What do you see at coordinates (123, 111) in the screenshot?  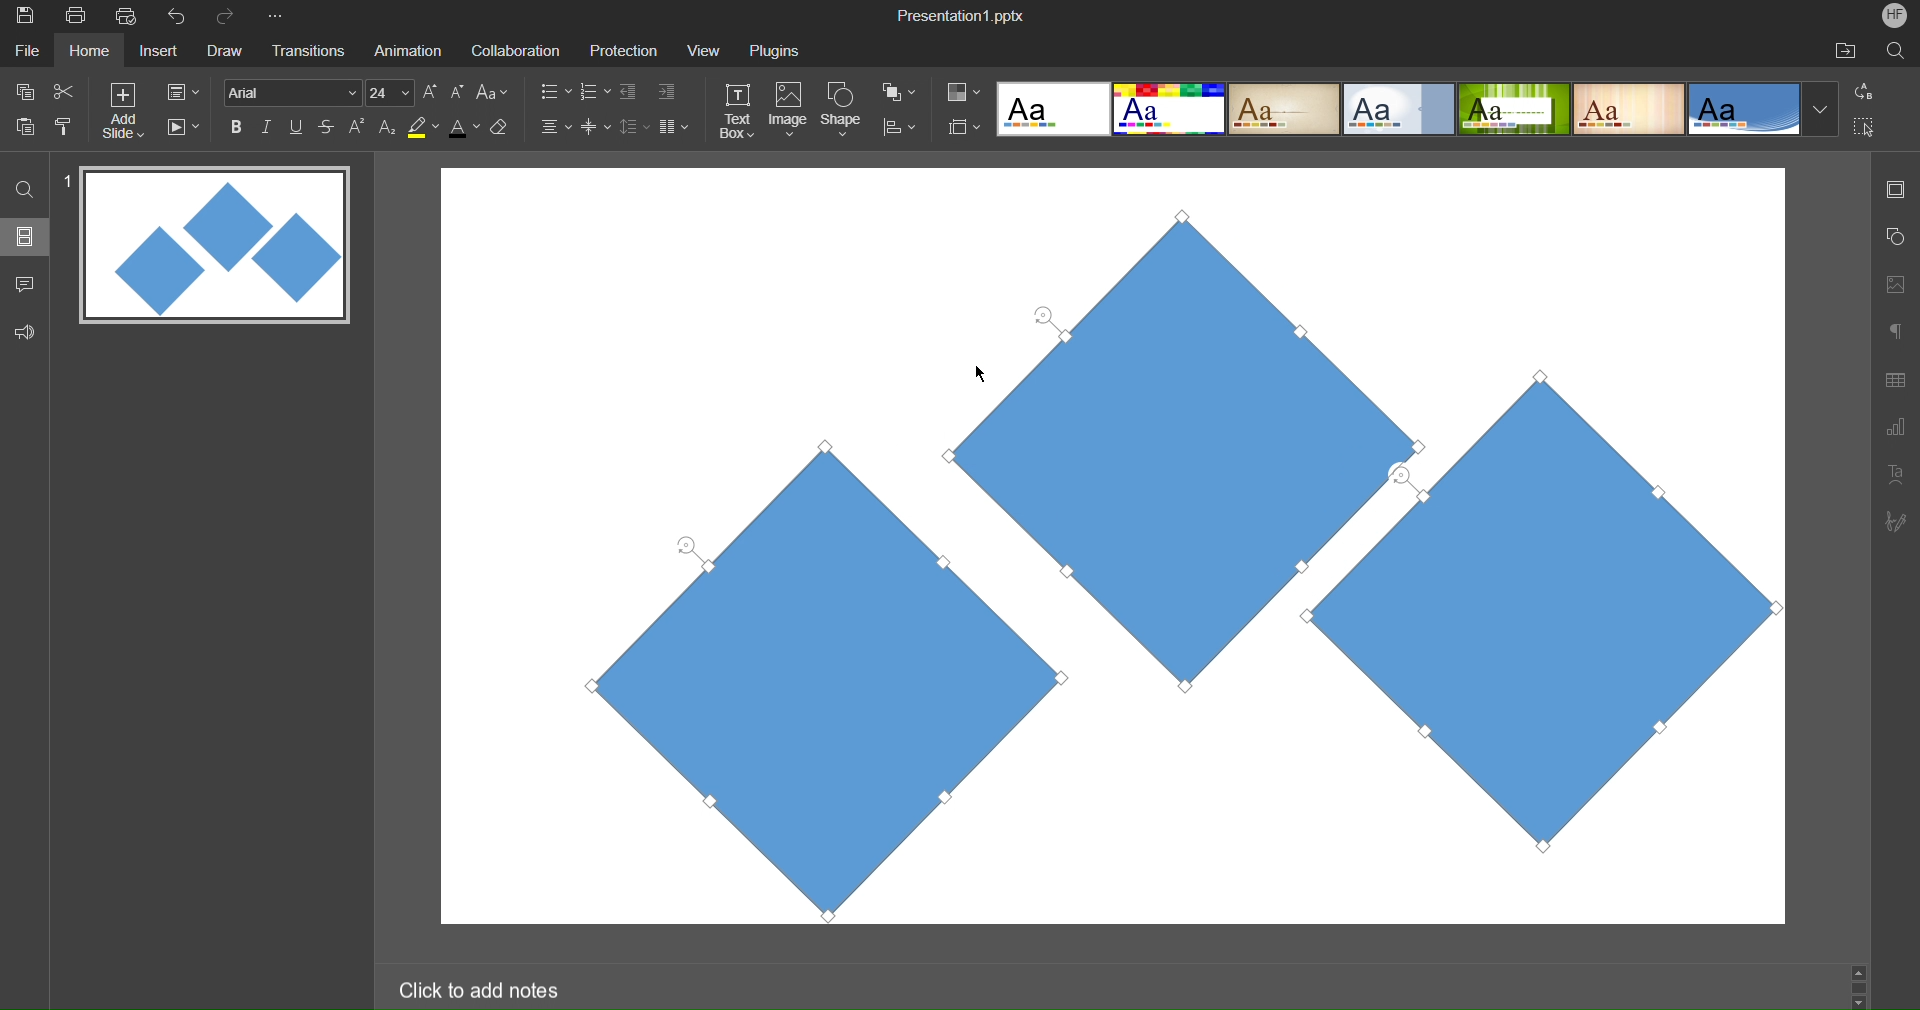 I see `Add Slide` at bounding box center [123, 111].